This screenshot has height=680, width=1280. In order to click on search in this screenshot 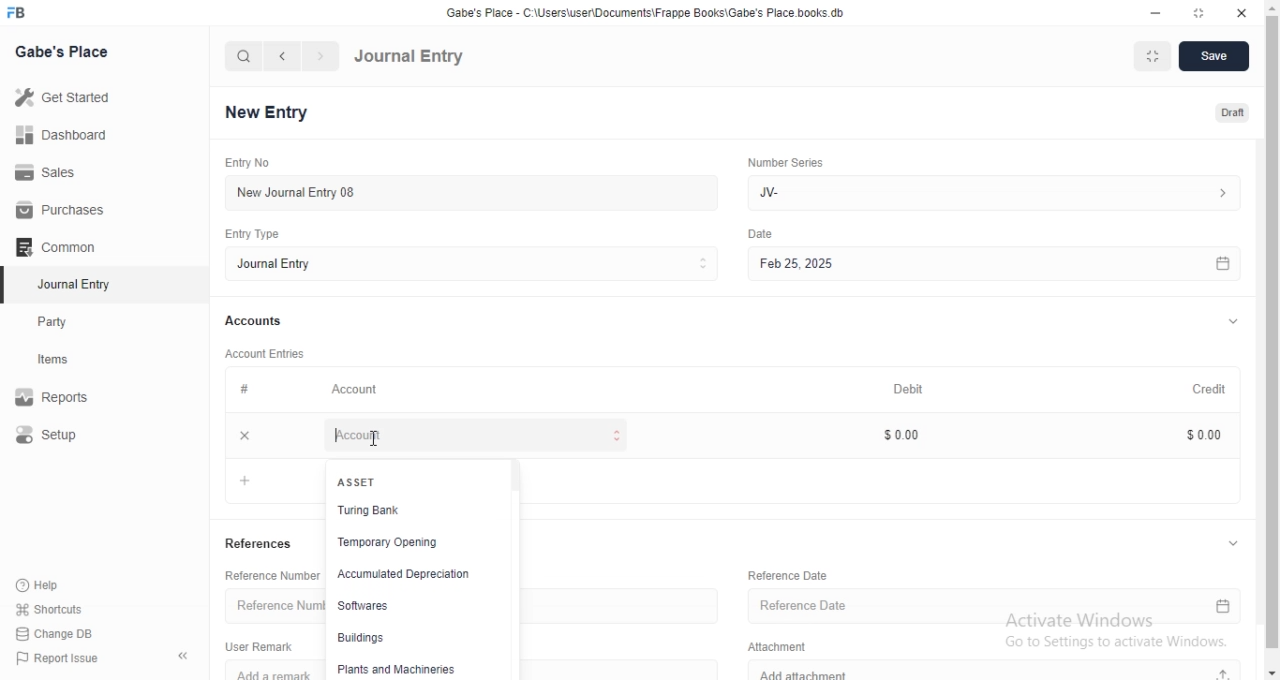, I will do `click(244, 57)`.